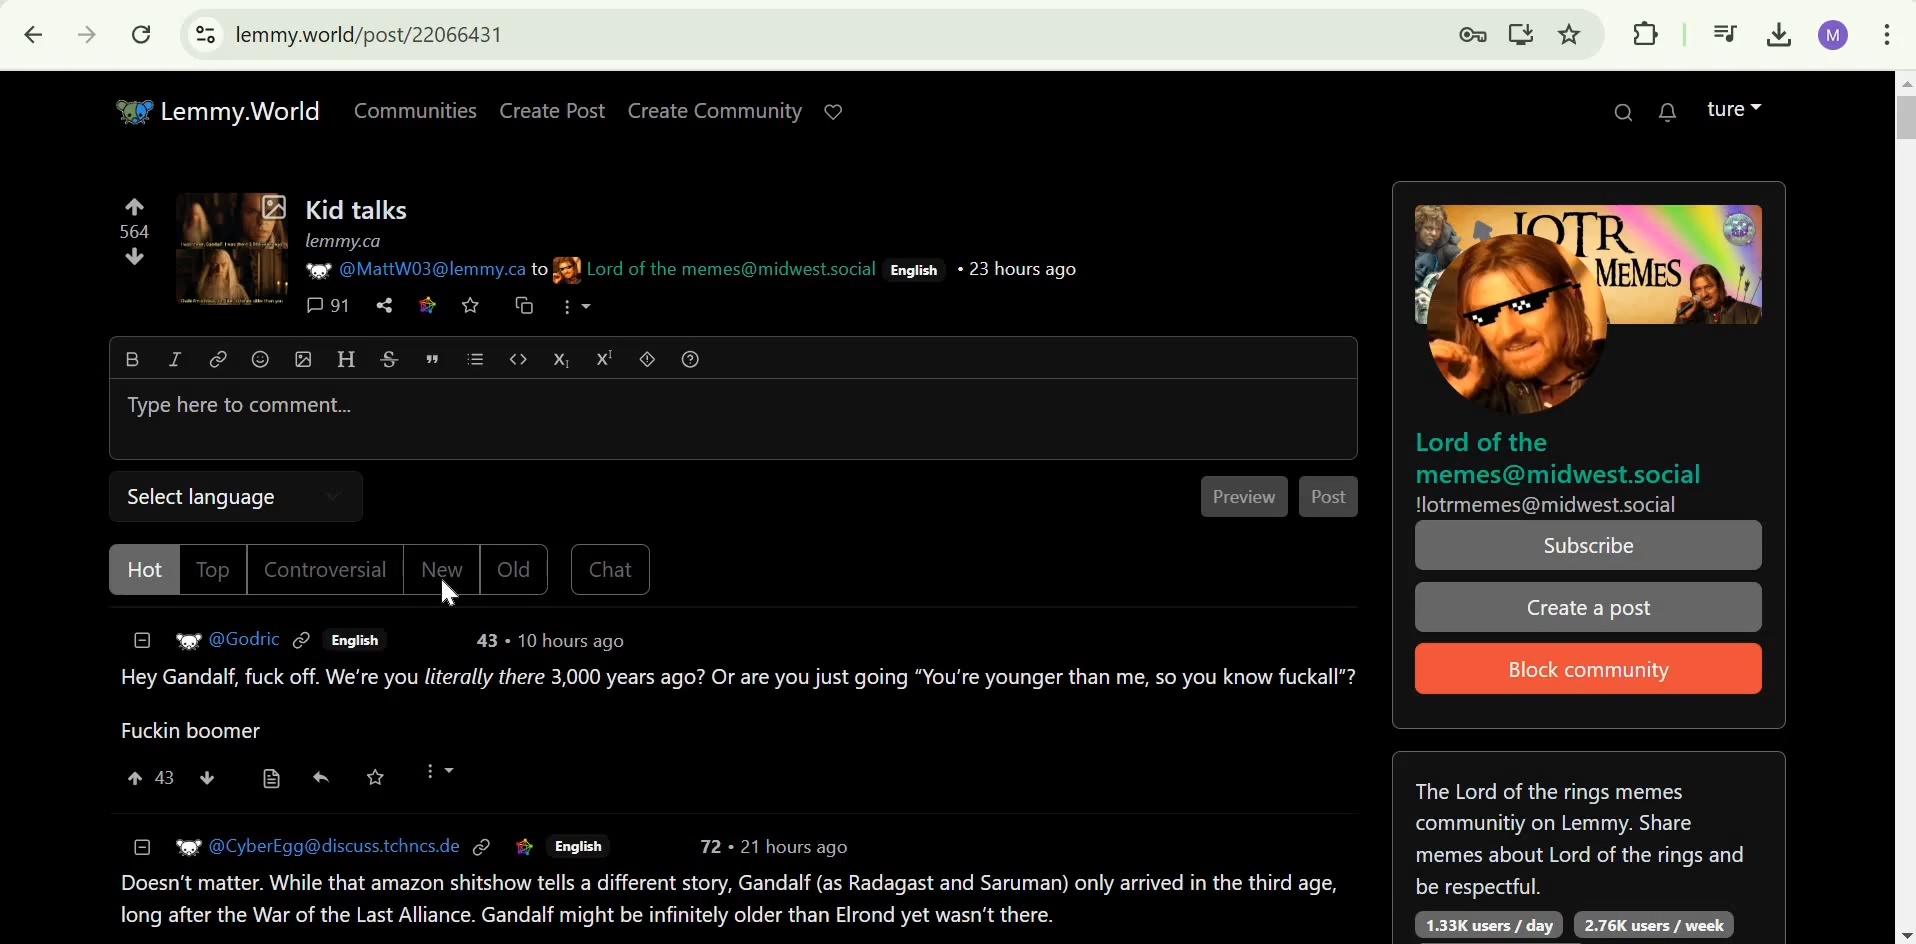 The height and width of the screenshot is (944, 1916). What do you see at coordinates (1621, 111) in the screenshot?
I see `Search` at bounding box center [1621, 111].